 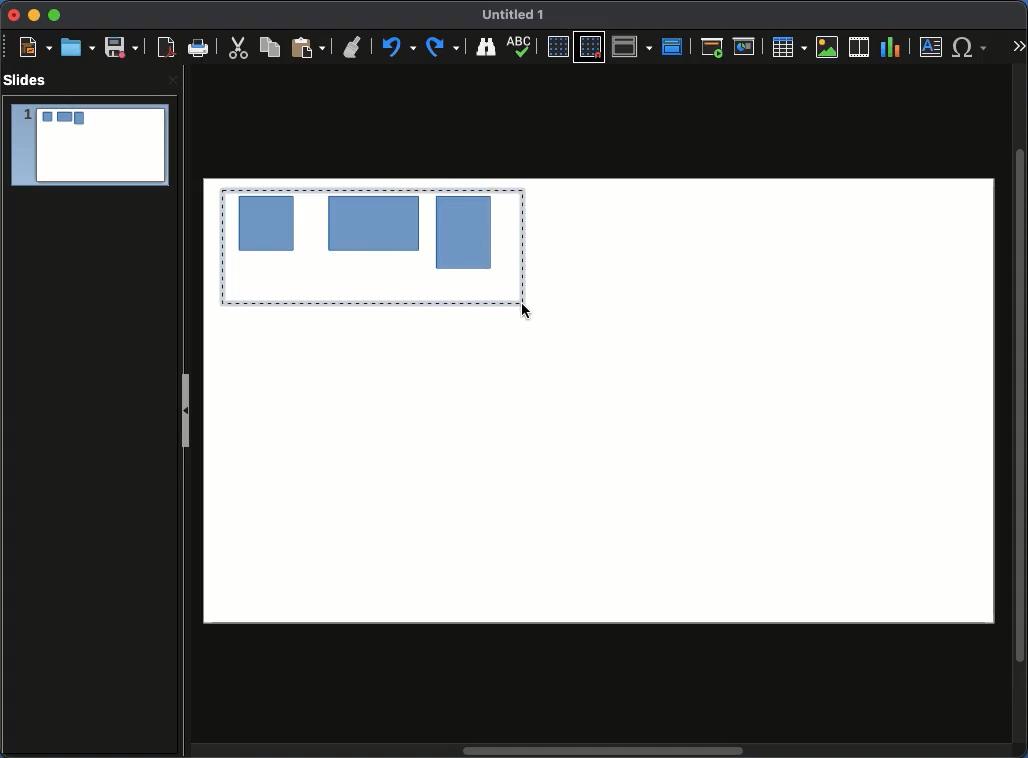 What do you see at coordinates (187, 405) in the screenshot?
I see `Slide panel` at bounding box center [187, 405].